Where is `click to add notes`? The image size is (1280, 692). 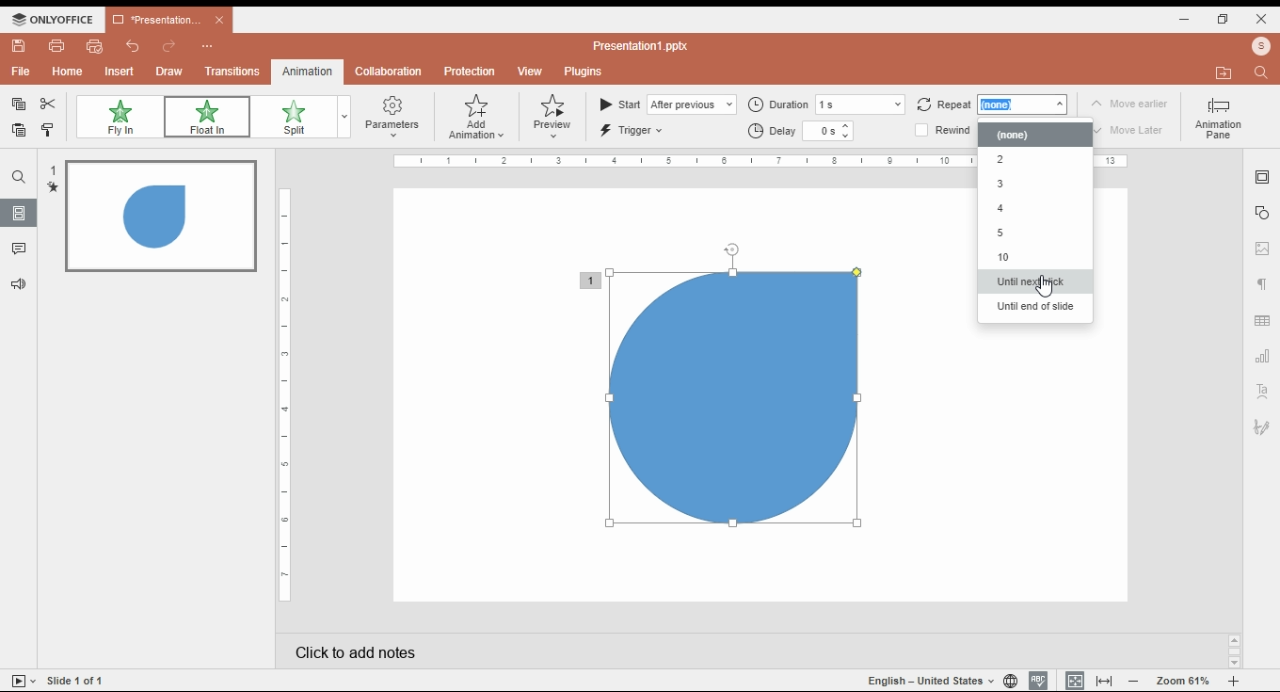 click to add notes is located at coordinates (564, 652).